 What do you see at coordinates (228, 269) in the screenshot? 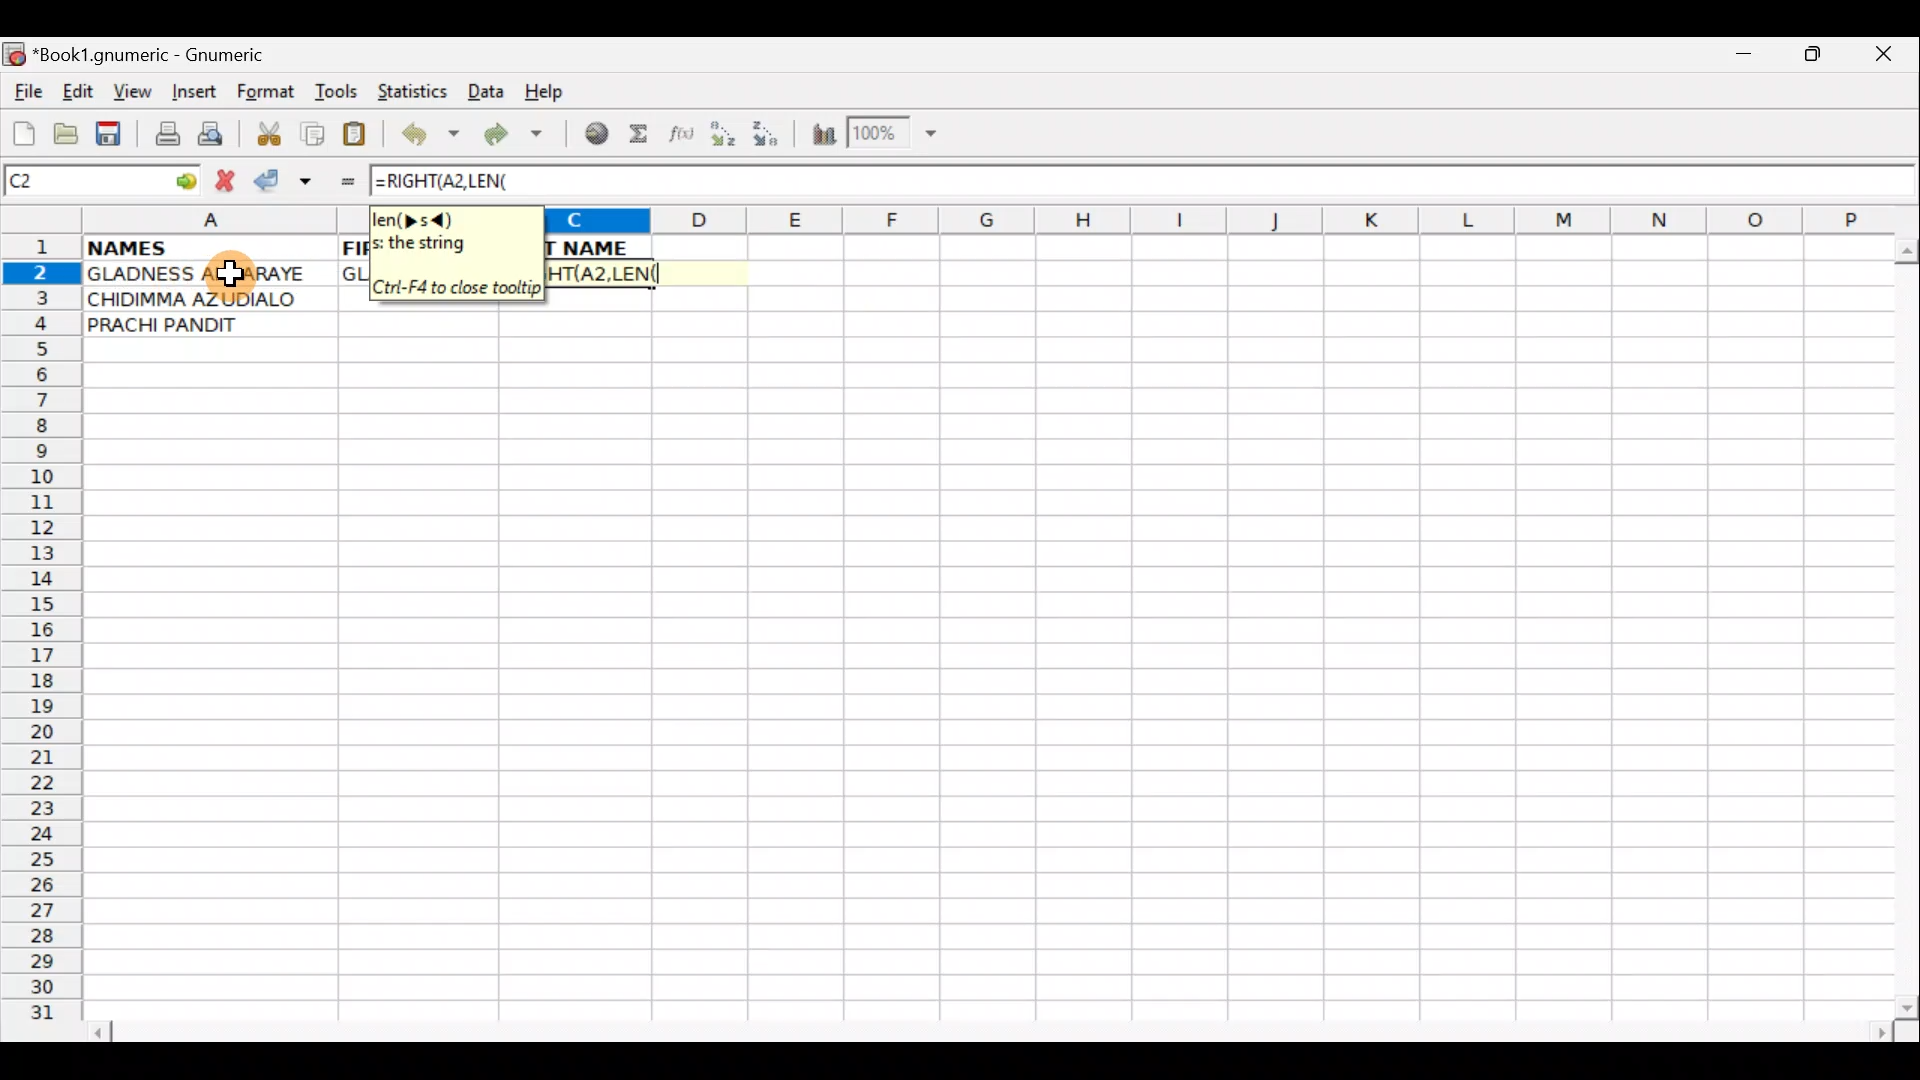
I see `Cursor on cell A2` at bounding box center [228, 269].